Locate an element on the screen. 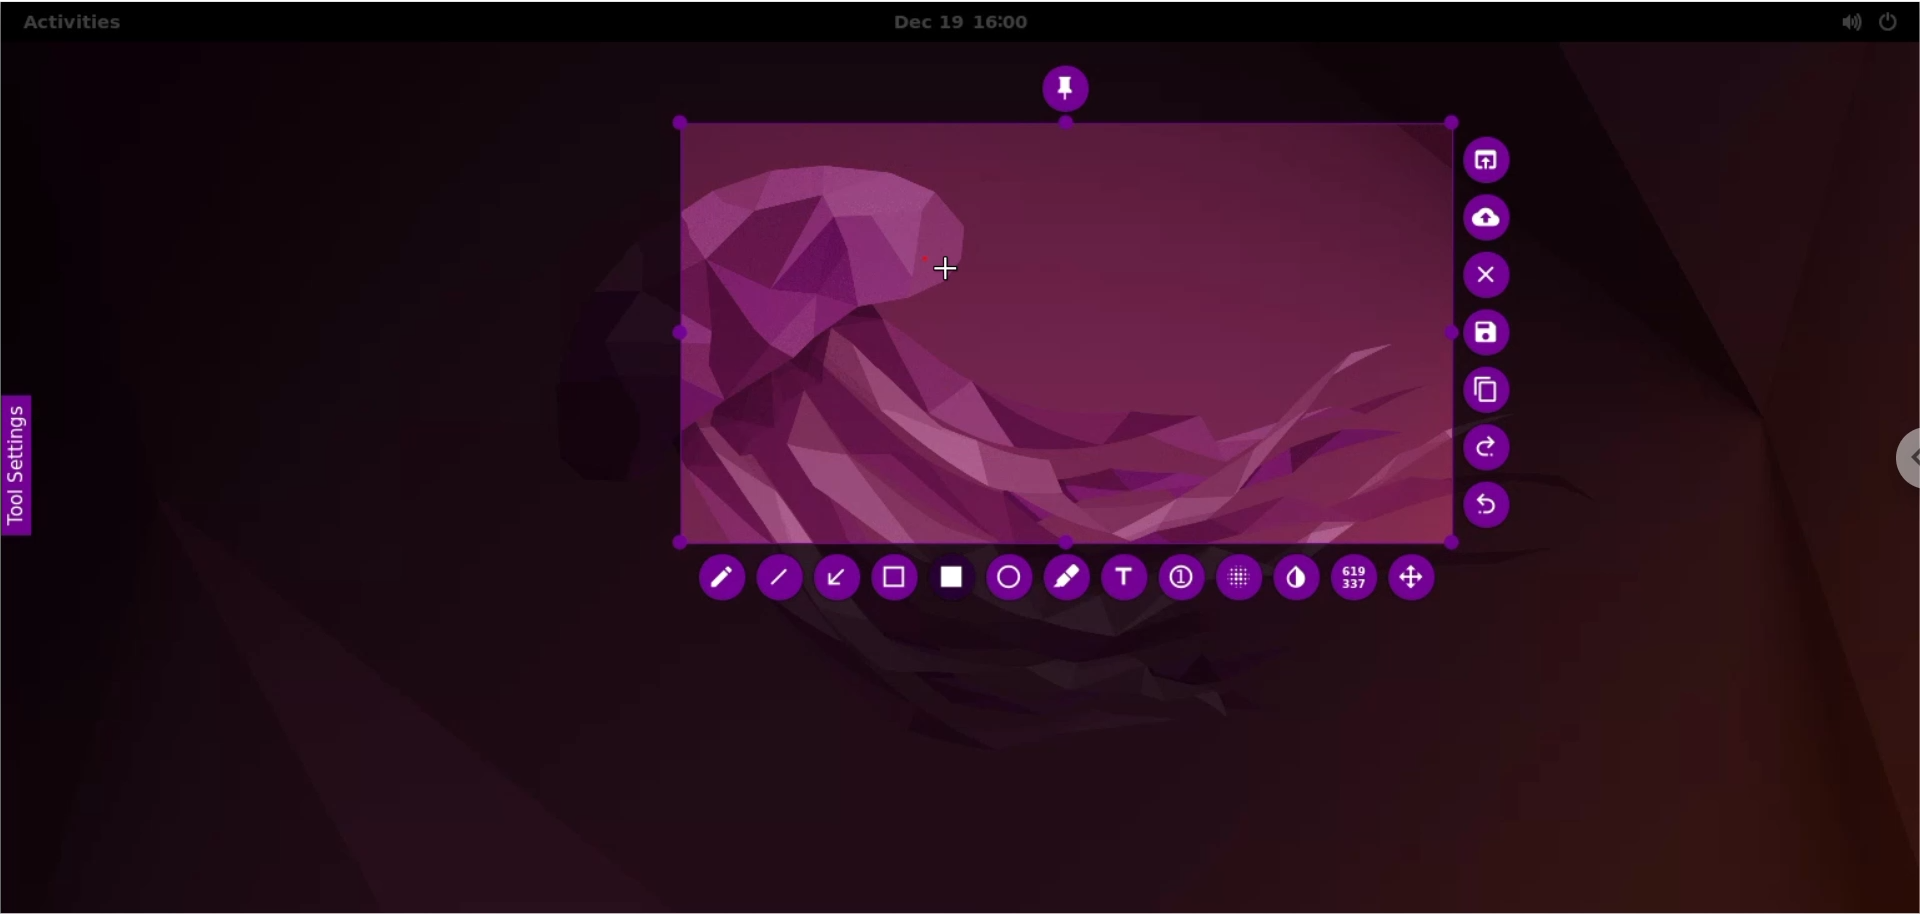  pixelette is located at coordinates (1234, 582).